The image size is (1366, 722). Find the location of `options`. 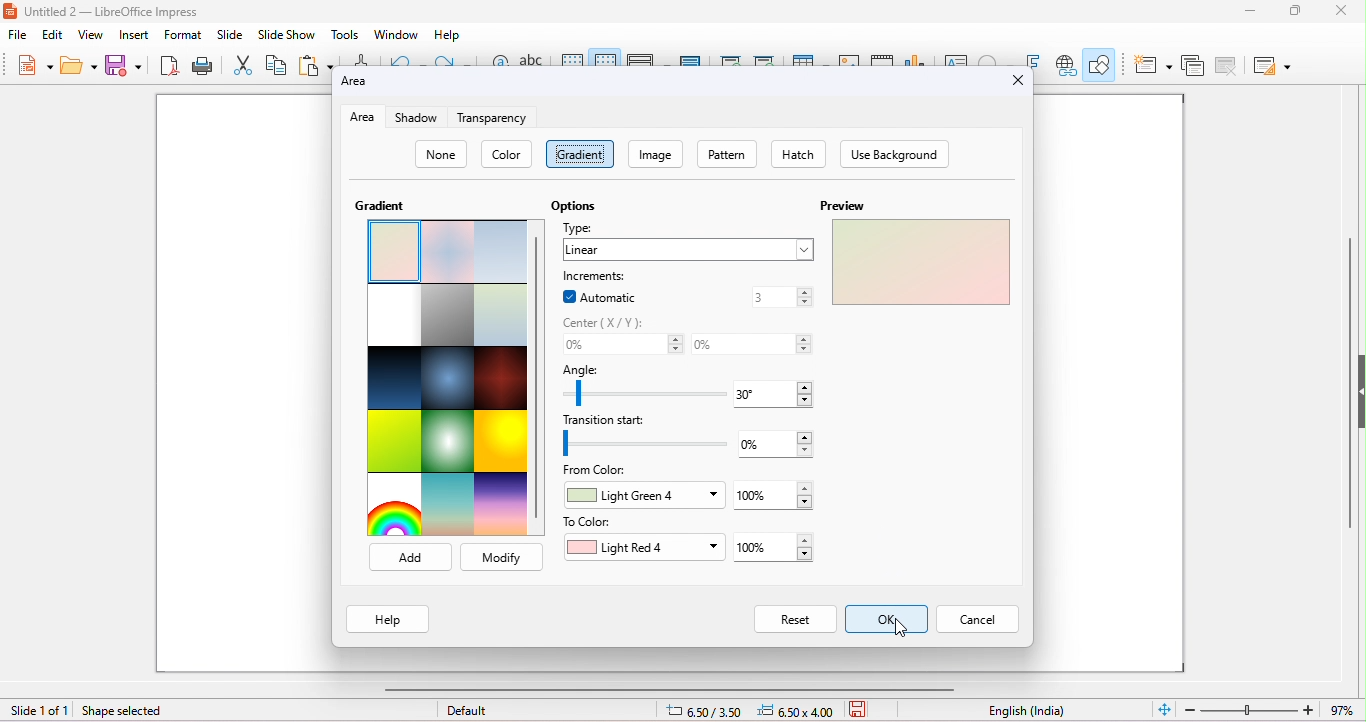

options is located at coordinates (574, 204).